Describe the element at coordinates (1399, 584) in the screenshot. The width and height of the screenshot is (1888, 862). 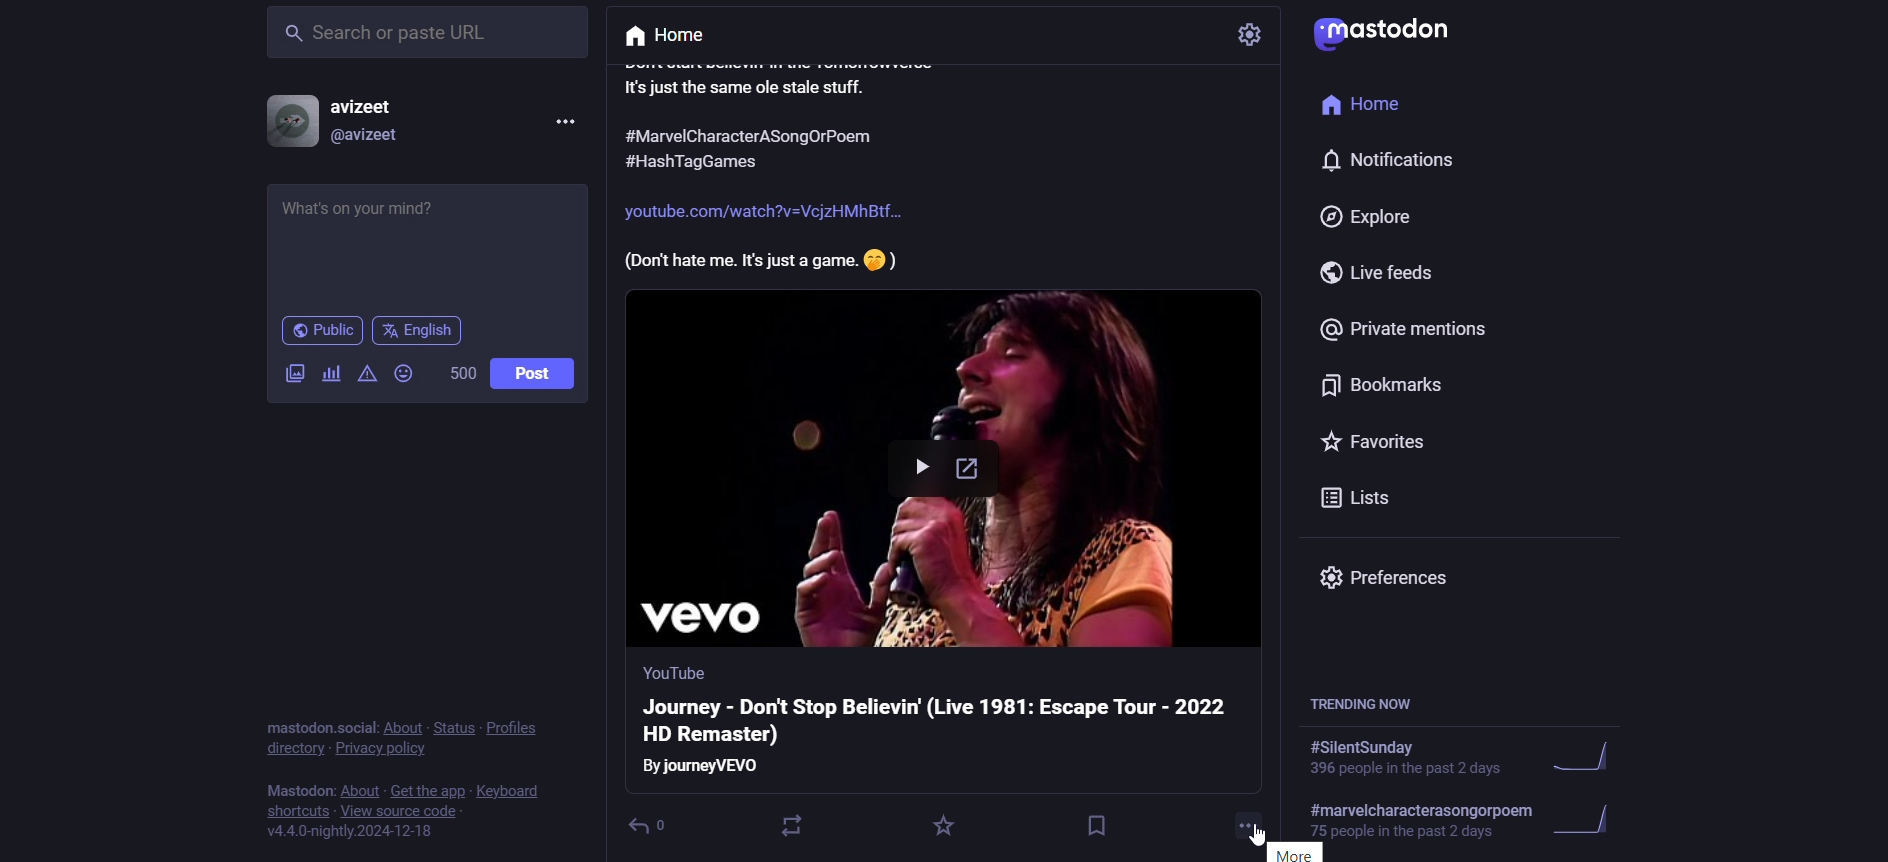
I see `preferences` at that location.